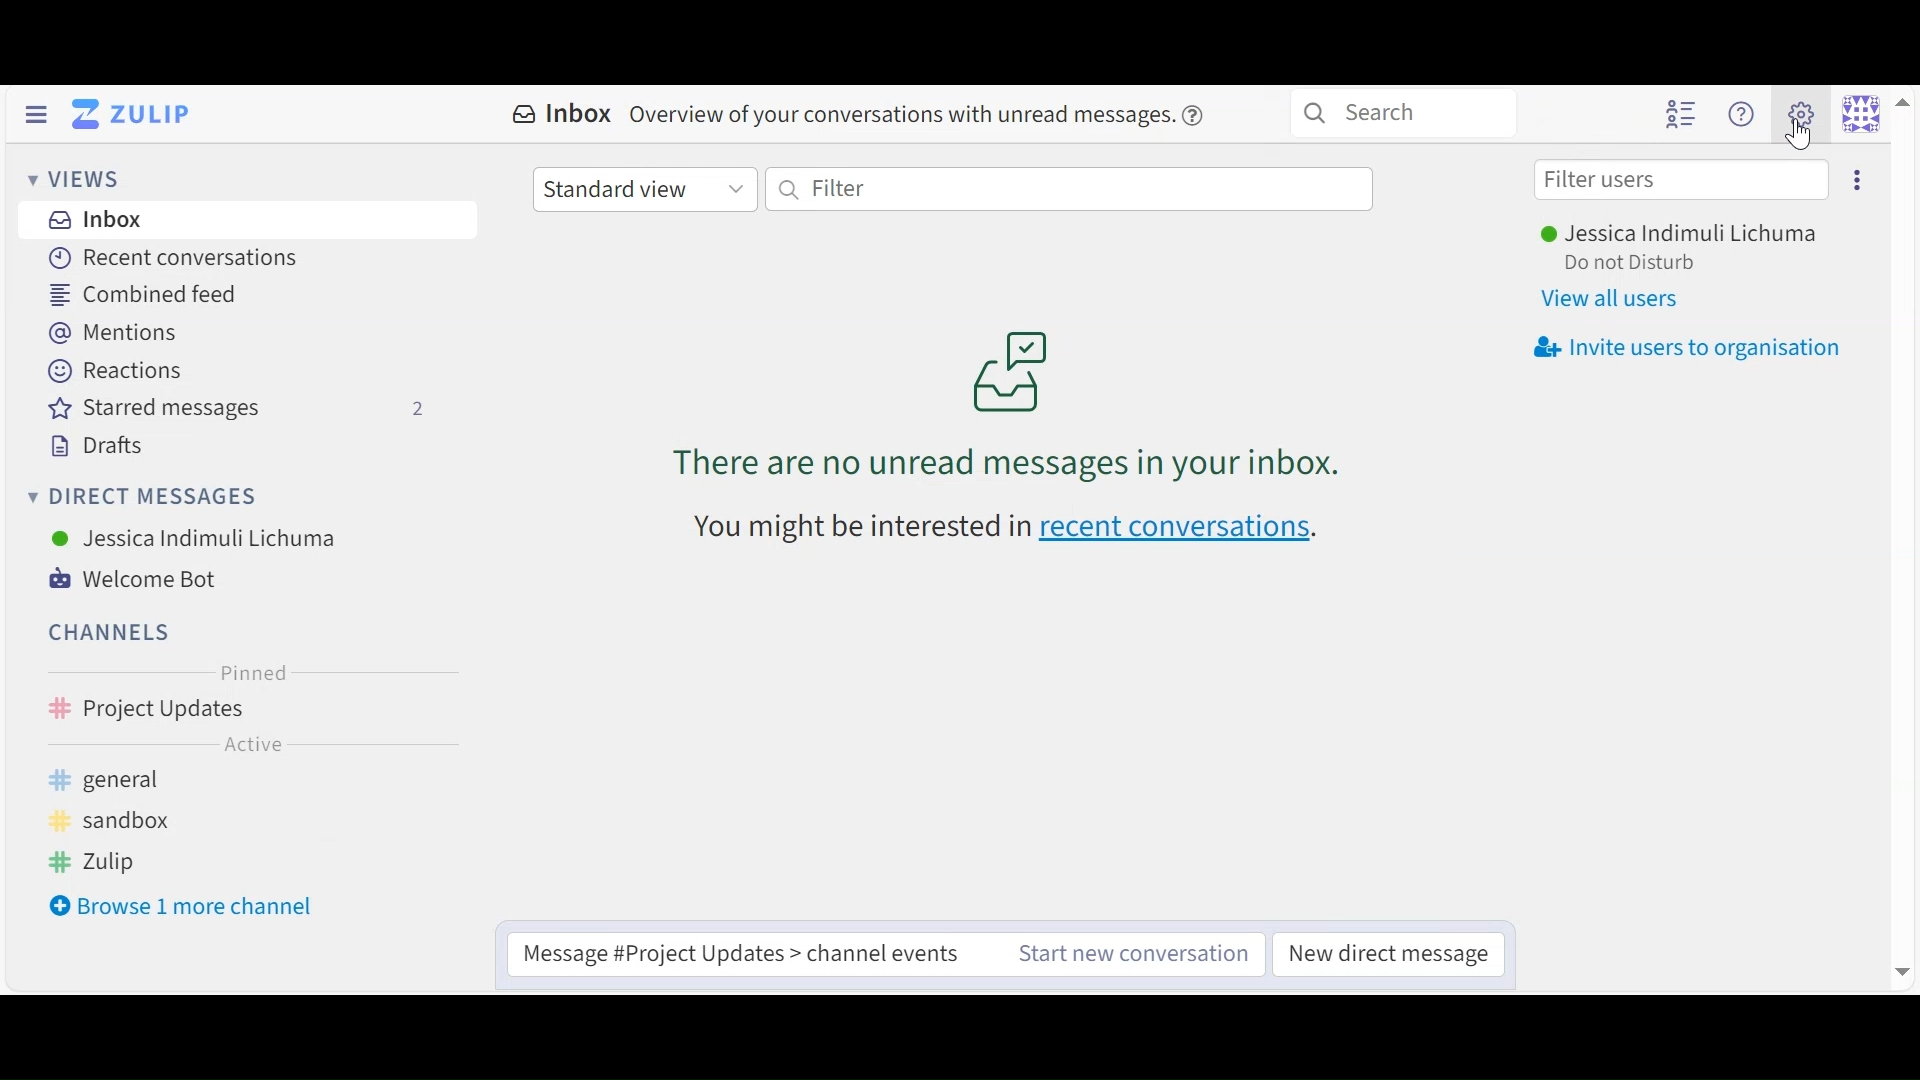 This screenshot has height=1080, width=1920. I want to click on sandbox, so click(124, 822).